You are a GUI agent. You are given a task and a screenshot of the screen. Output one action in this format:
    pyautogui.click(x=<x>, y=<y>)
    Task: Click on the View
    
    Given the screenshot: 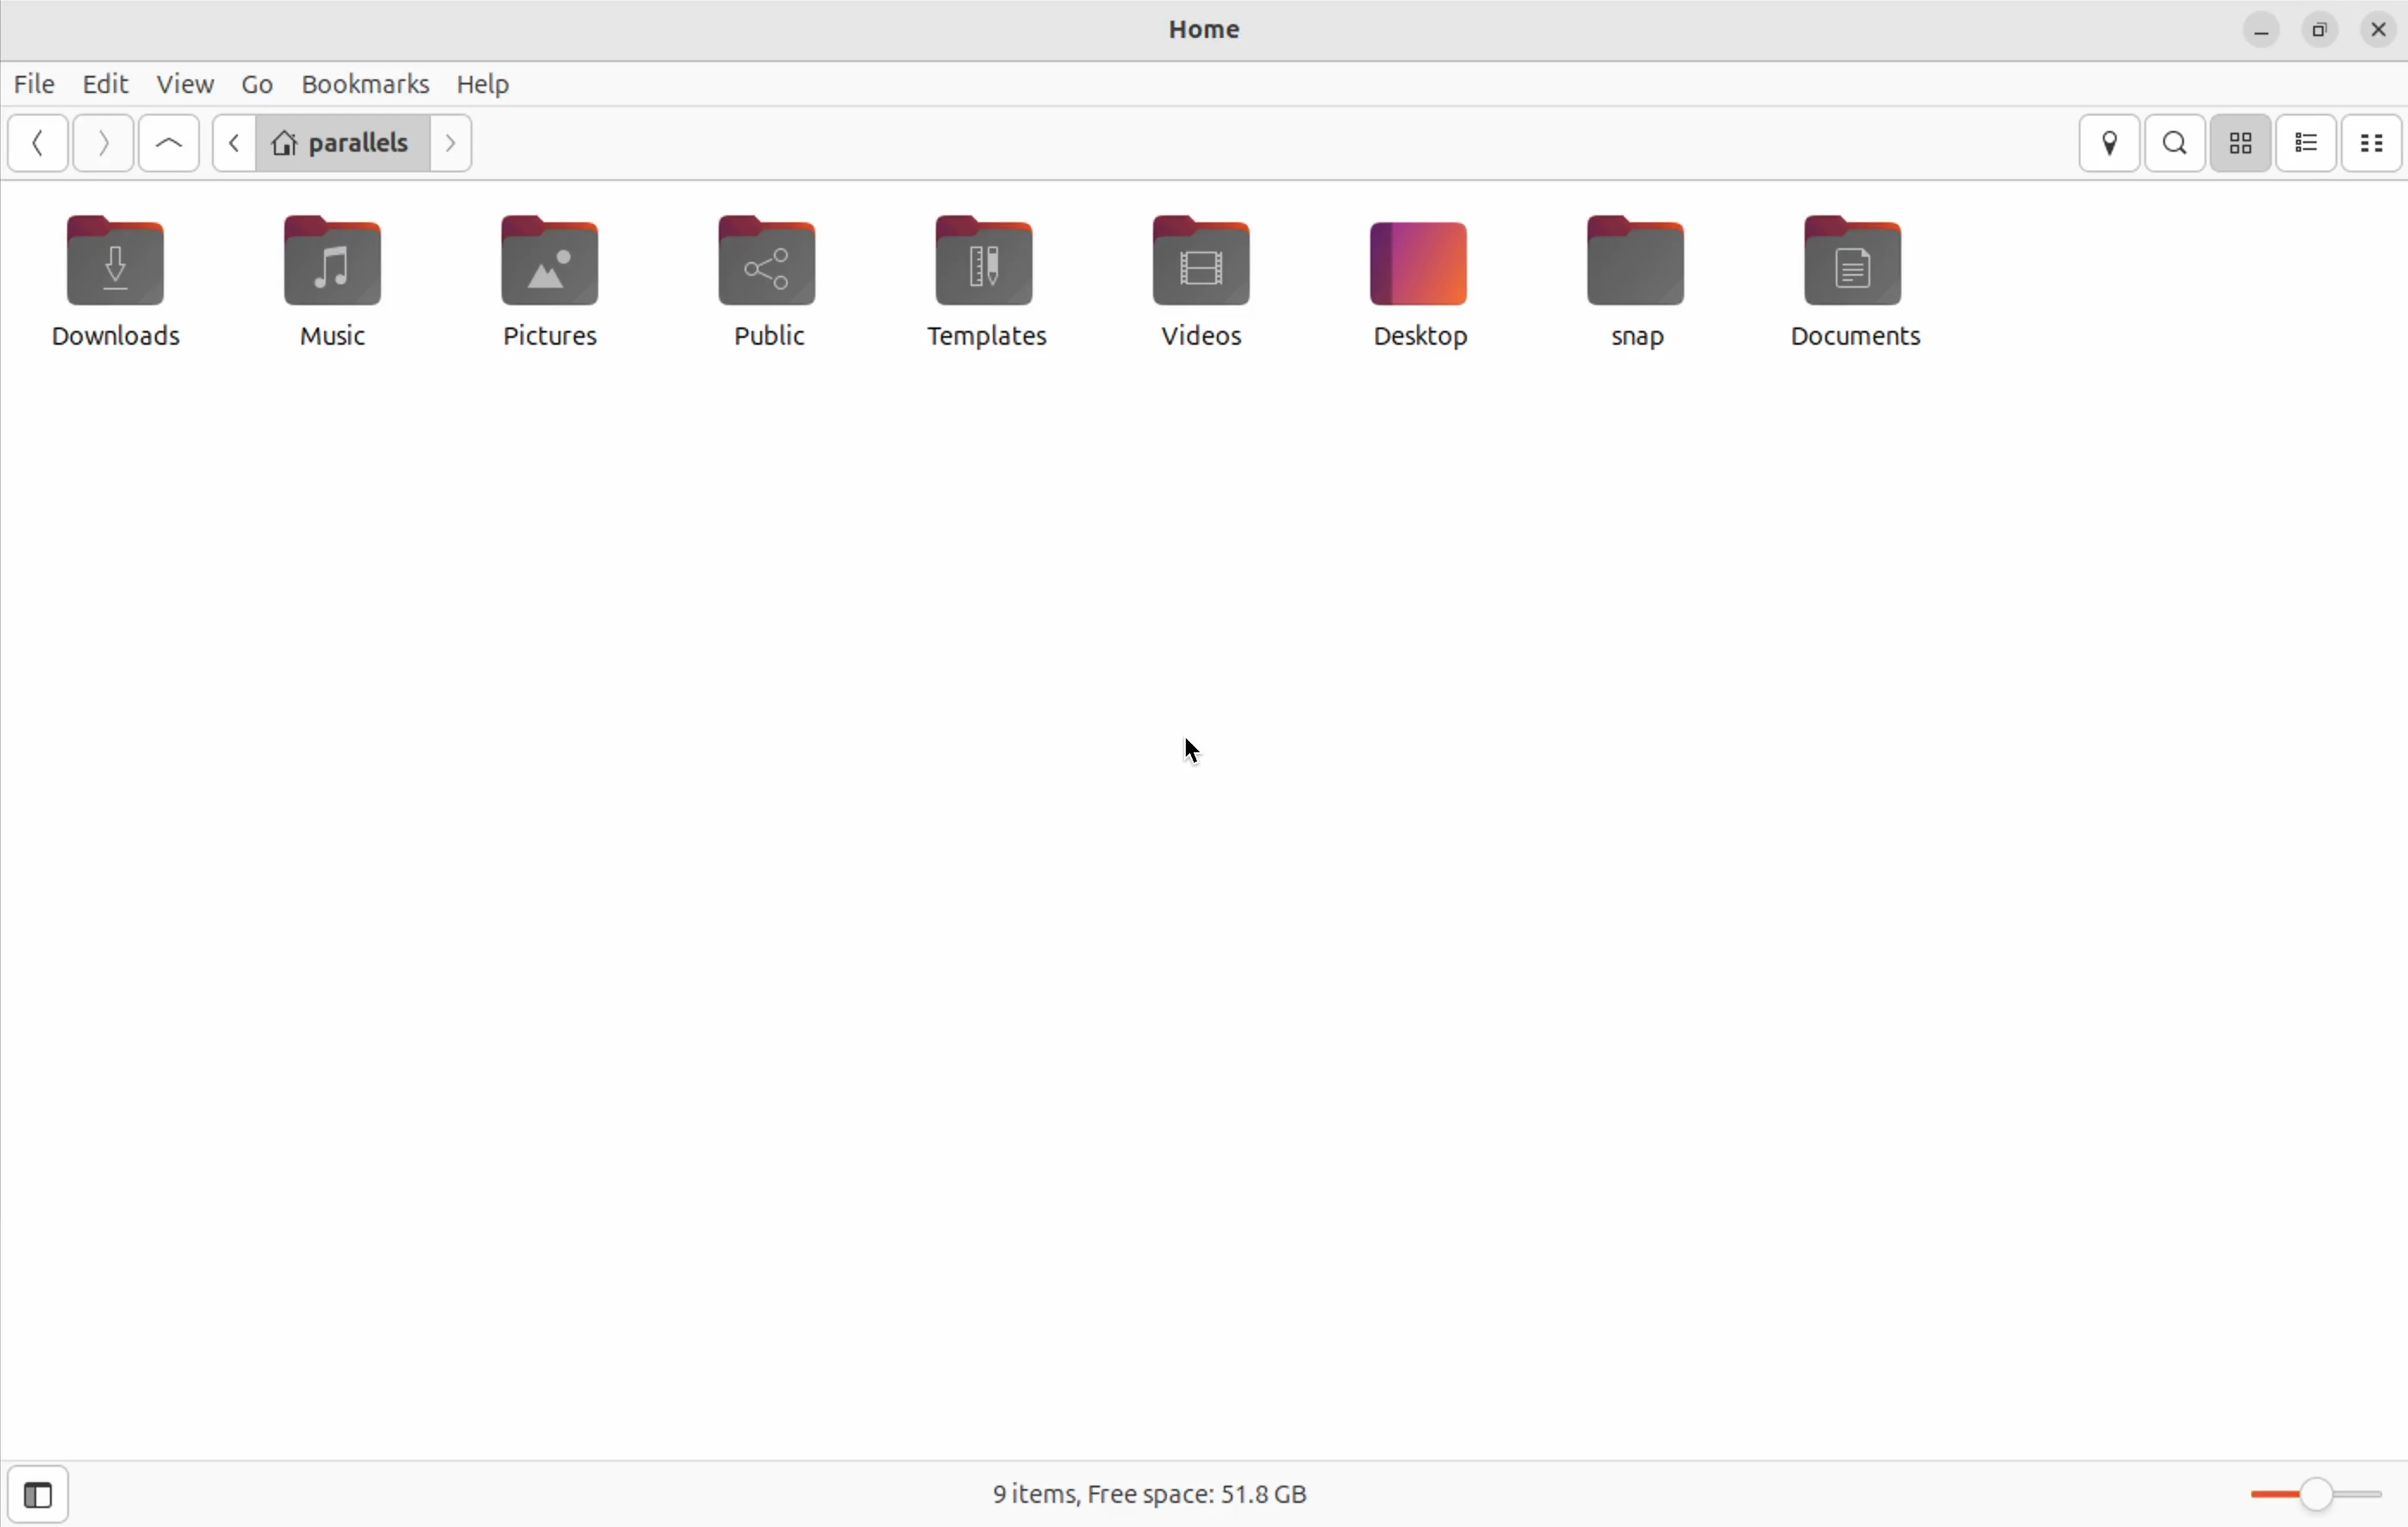 What is the action you would take?
    pyautogui.click(x=184, y=82)
    